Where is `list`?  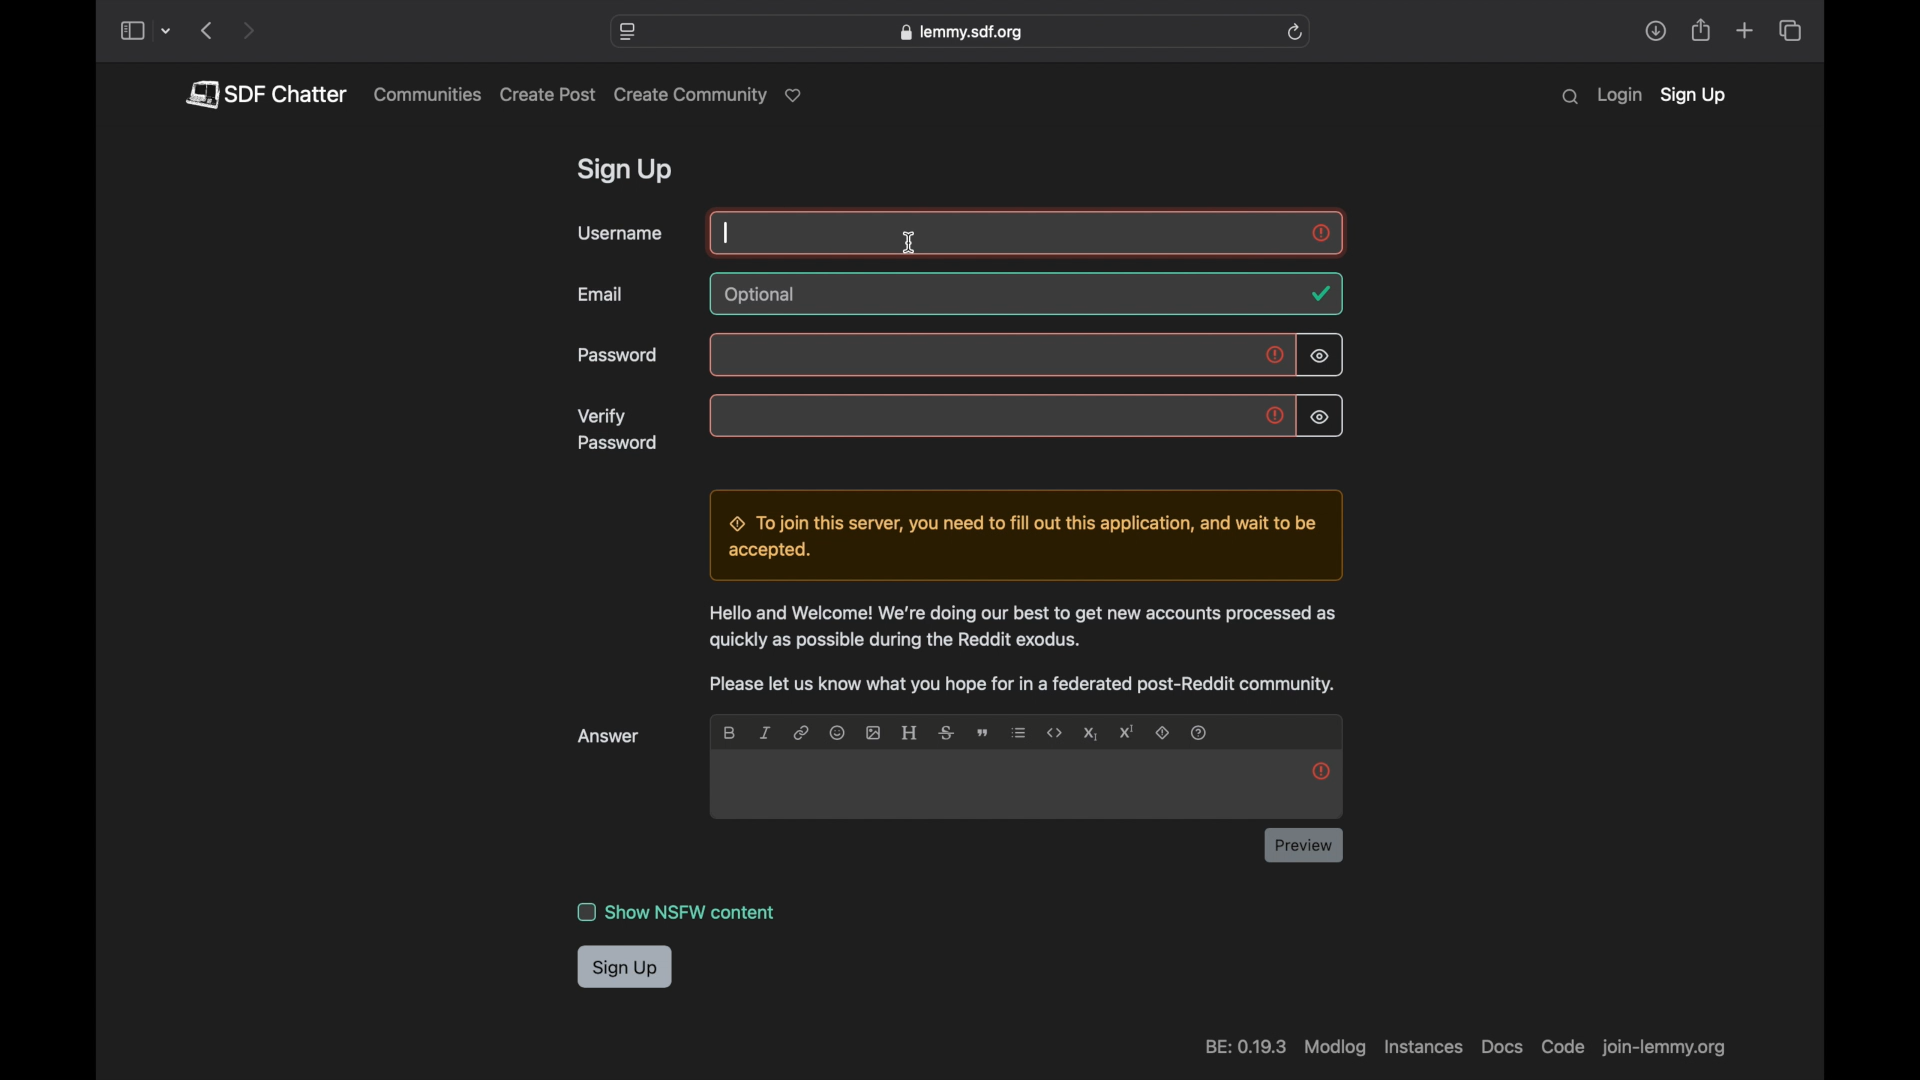
list is located at coordinates (1020, 732).